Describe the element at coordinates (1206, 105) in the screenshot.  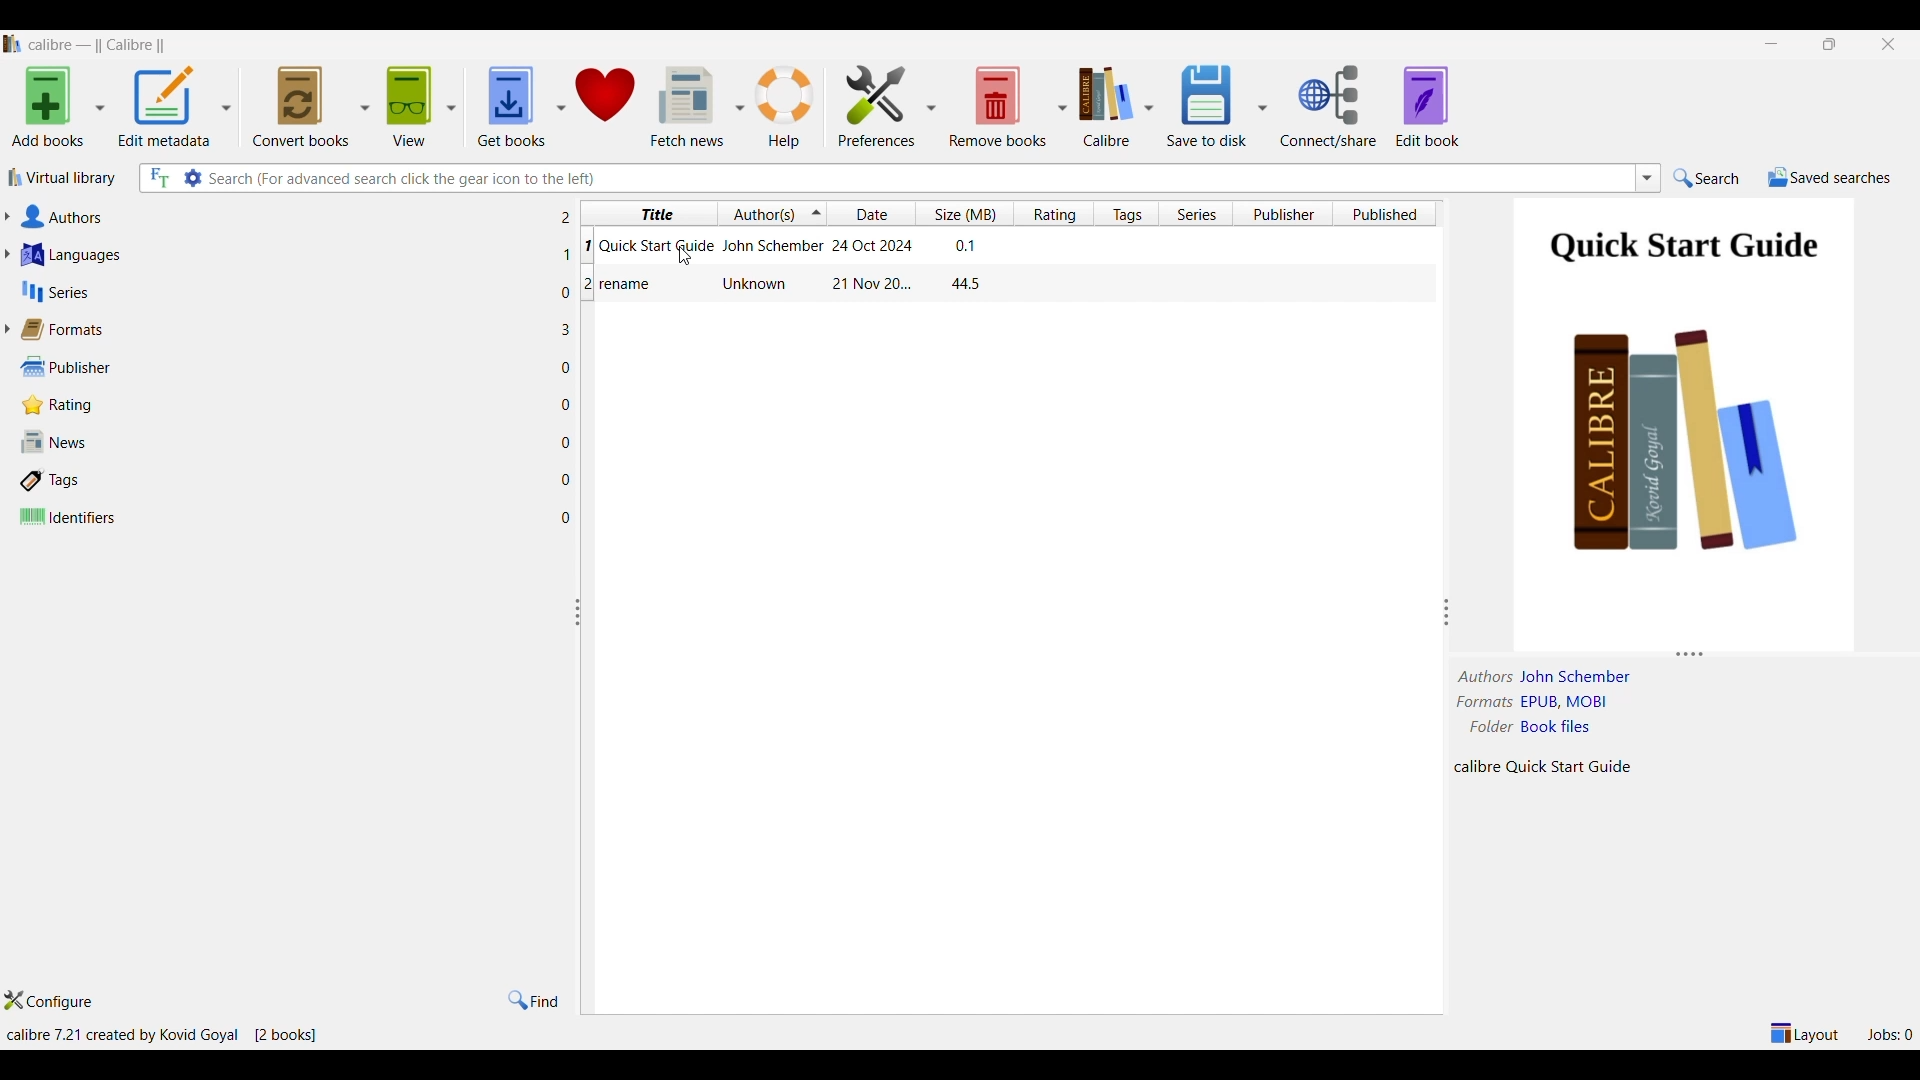
I see `Save to disk` at that location.